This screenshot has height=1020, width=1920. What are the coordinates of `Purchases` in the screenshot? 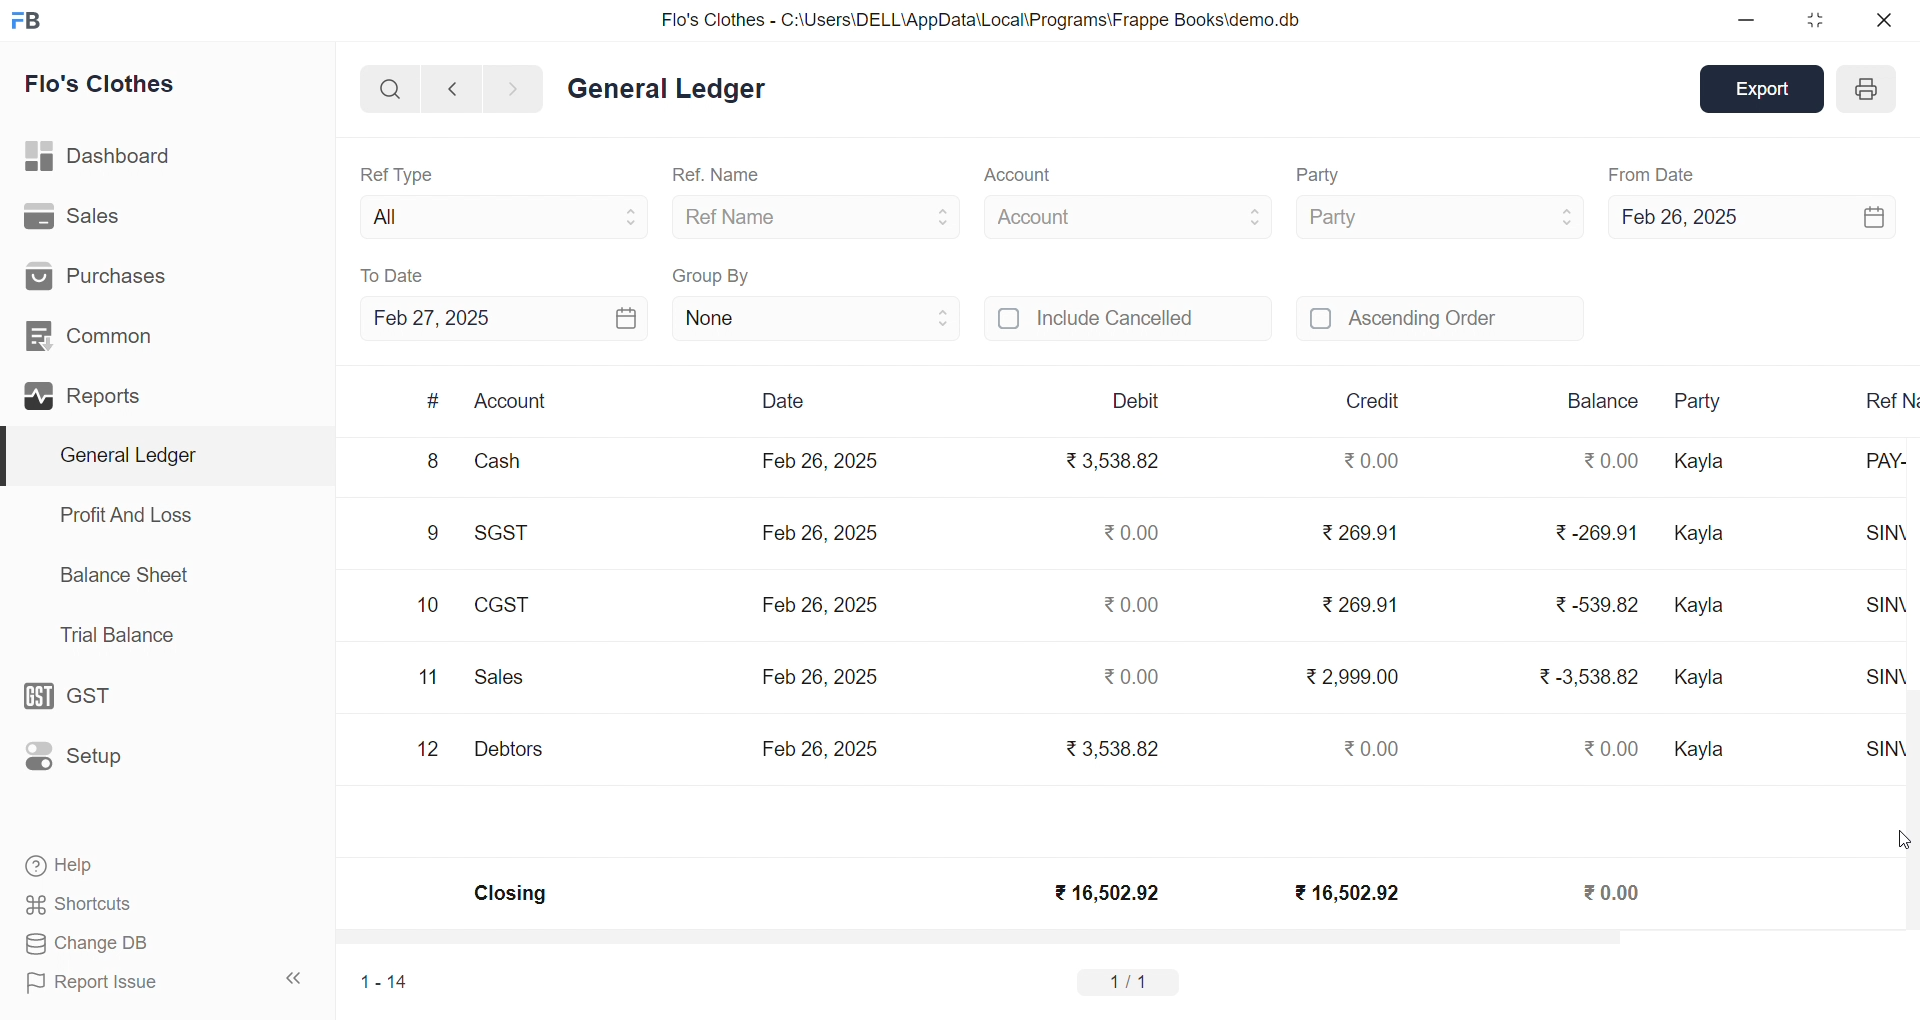 It's located at (107, 275).